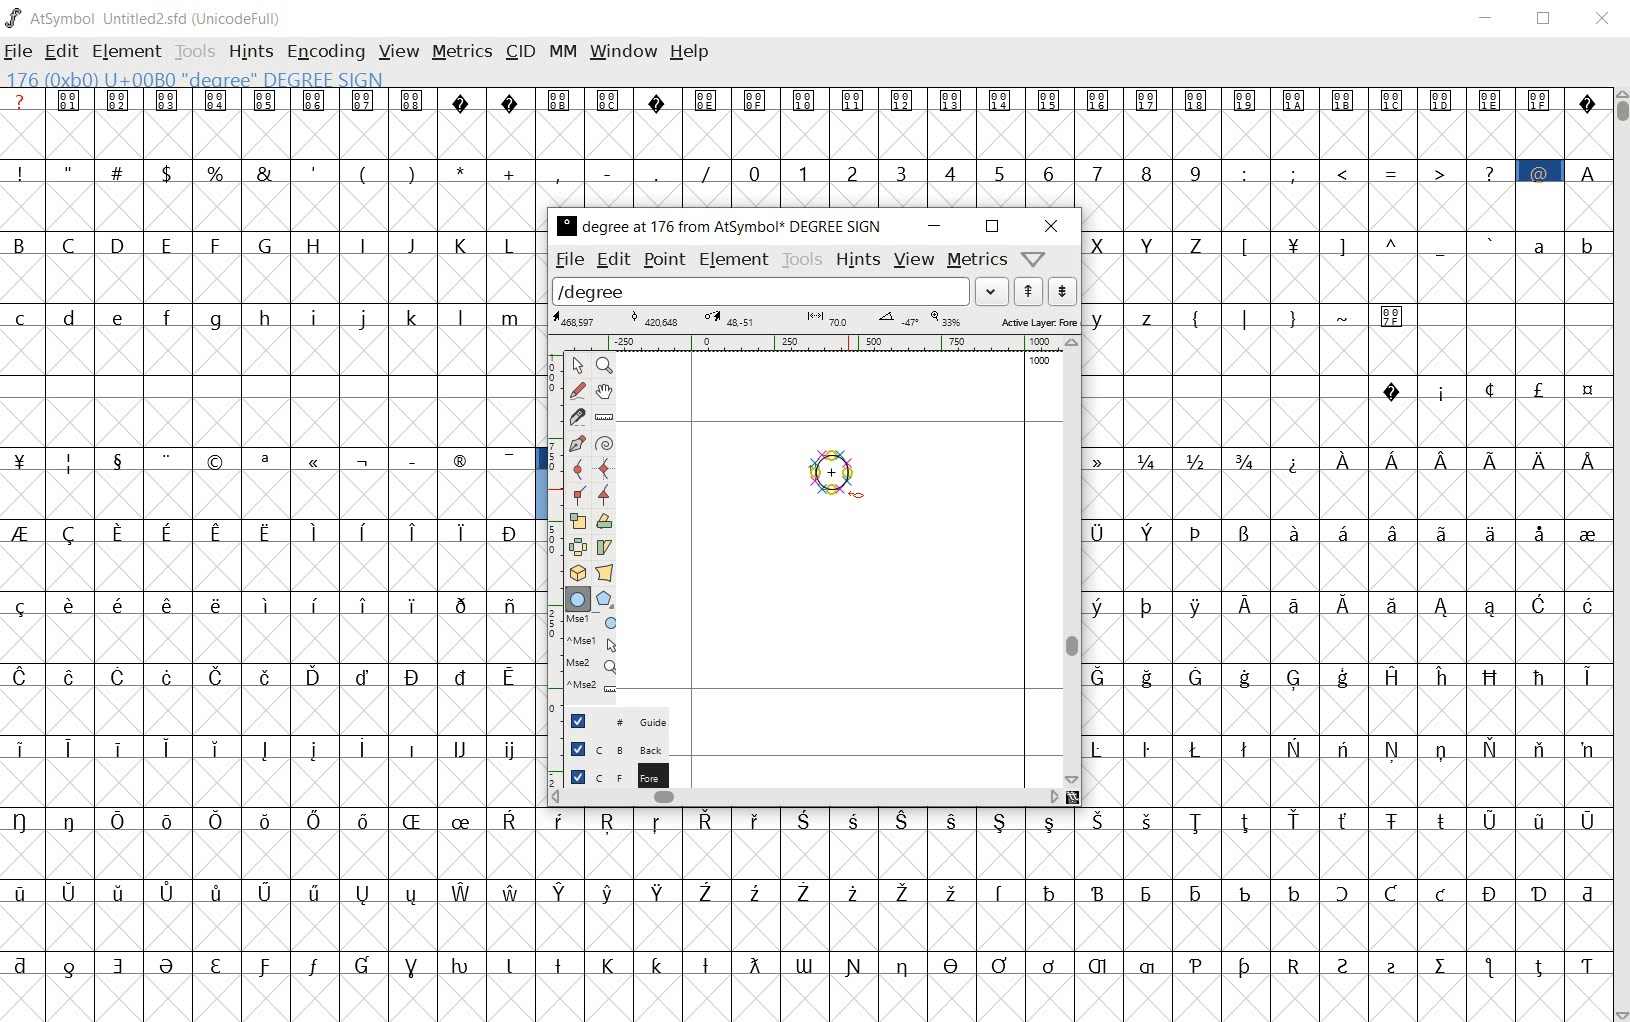 This screenshot has width=1630, height=1022. I want to click on scrollbar, so click(804, 799).